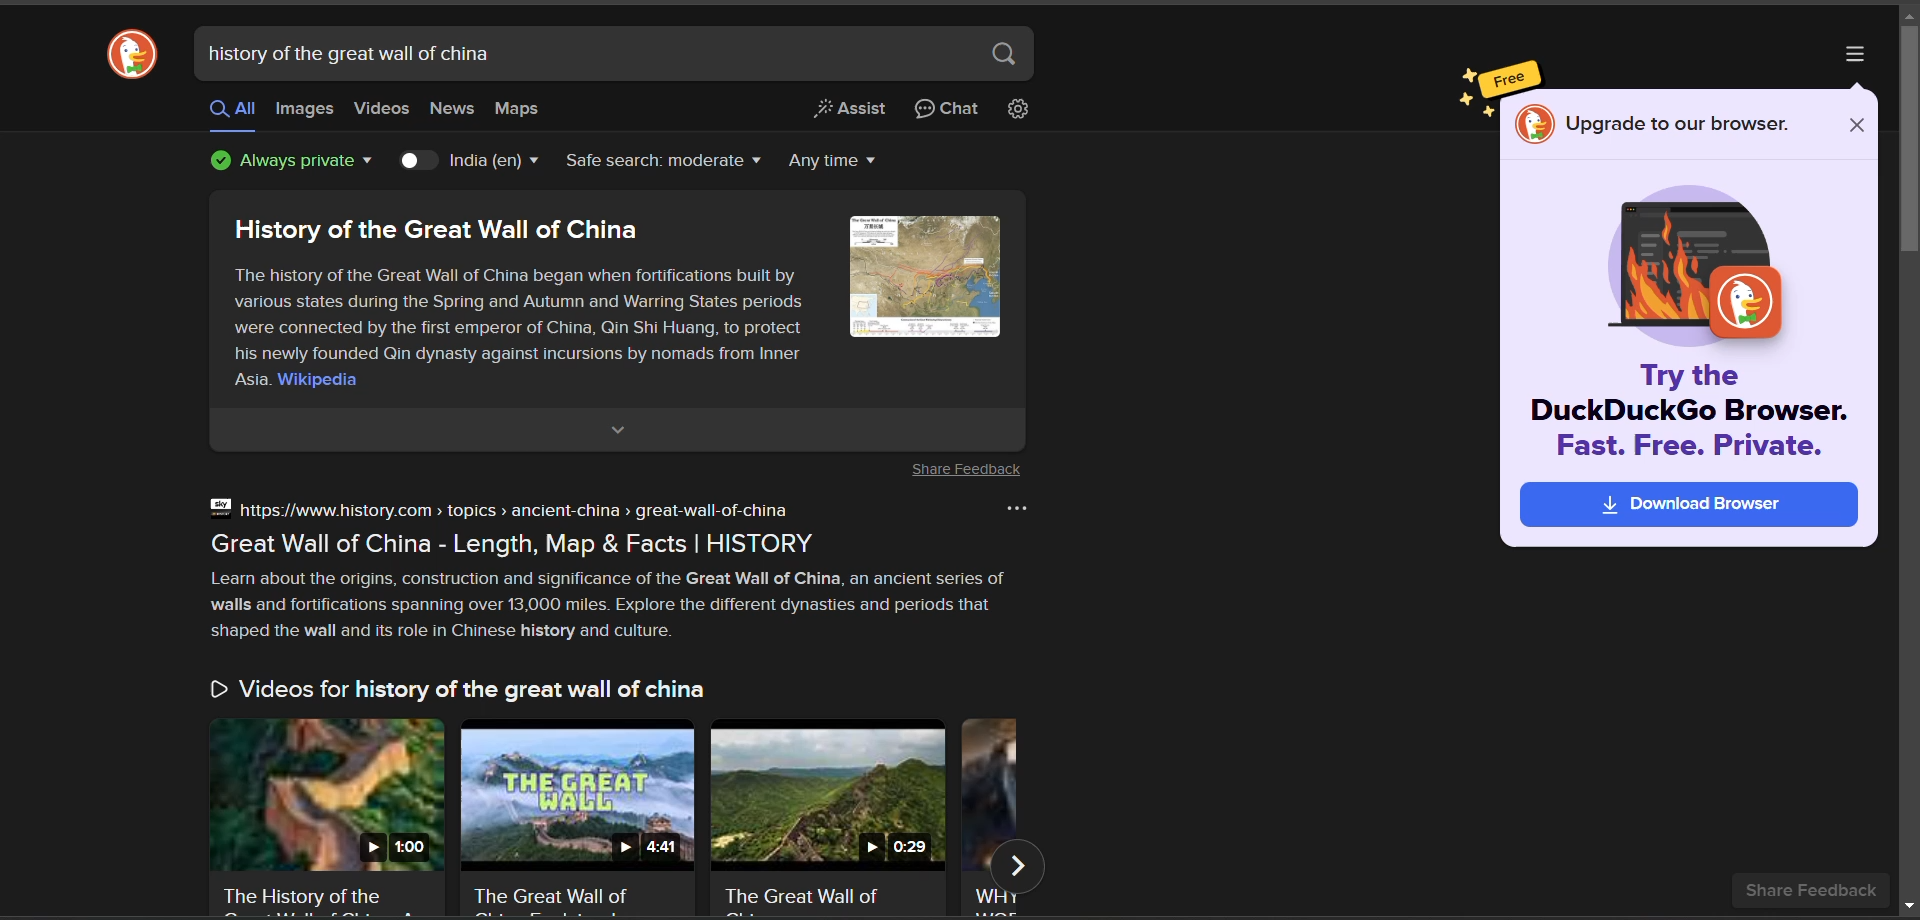 This screenshot has width=1920, height=920. Describe the element at coordinates (449, 219) in the screenshot. I see `History of the Great Wall of China` at that location.